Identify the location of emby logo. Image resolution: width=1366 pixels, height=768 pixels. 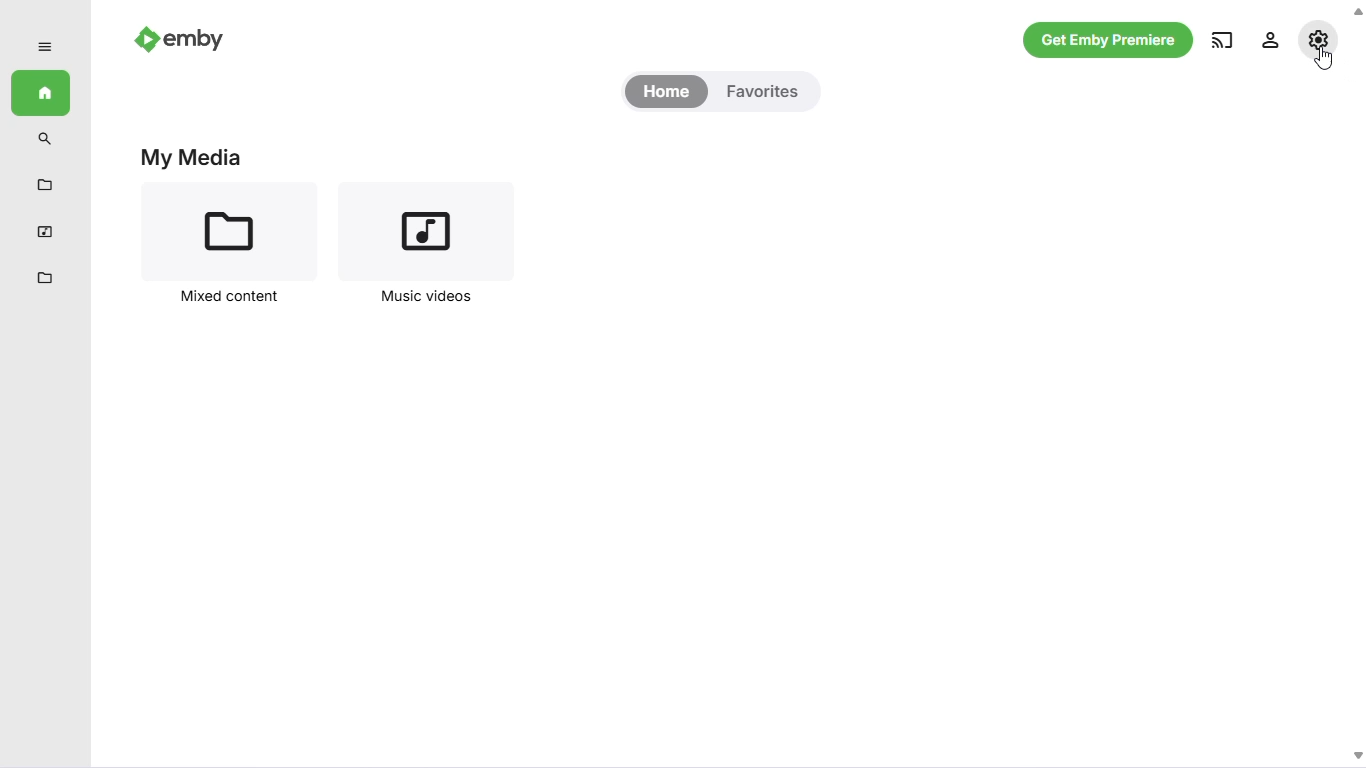
(142, 38).